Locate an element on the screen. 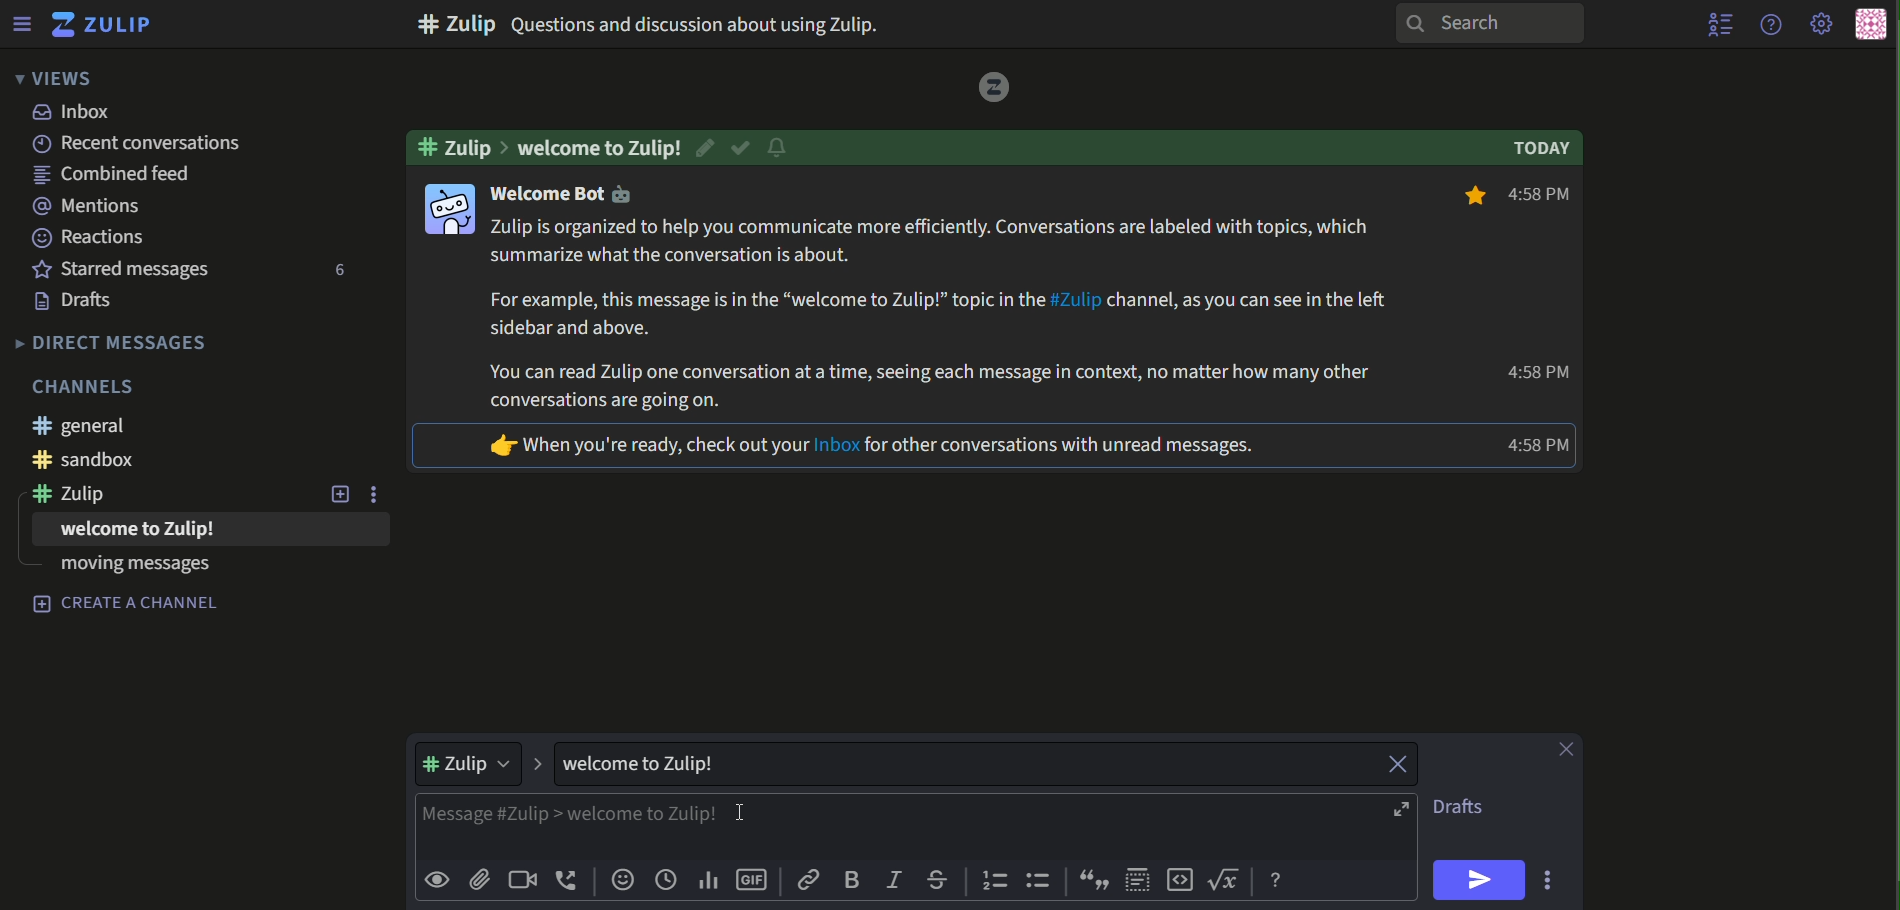 This screenshot has width=1900, height=910. text is located at coordinates (1538, 374).